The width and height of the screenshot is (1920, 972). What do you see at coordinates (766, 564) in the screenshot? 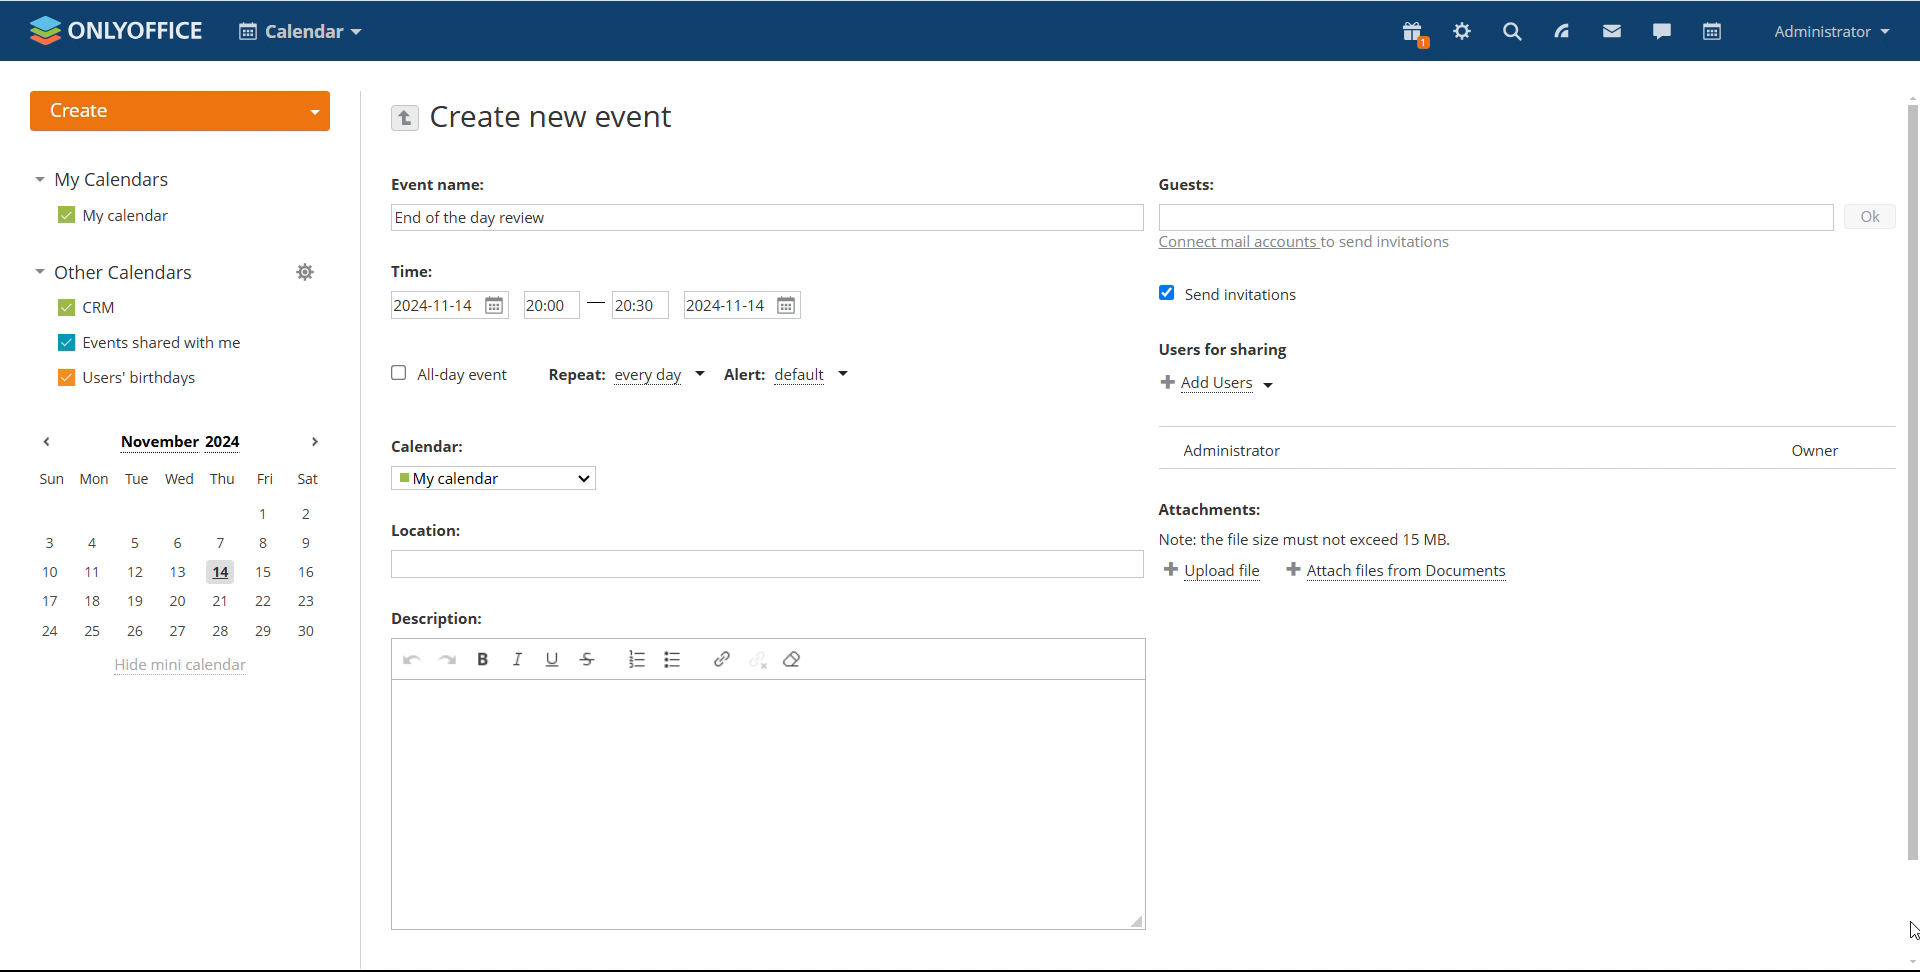
I see `add location` at bounding box center [766, 564].